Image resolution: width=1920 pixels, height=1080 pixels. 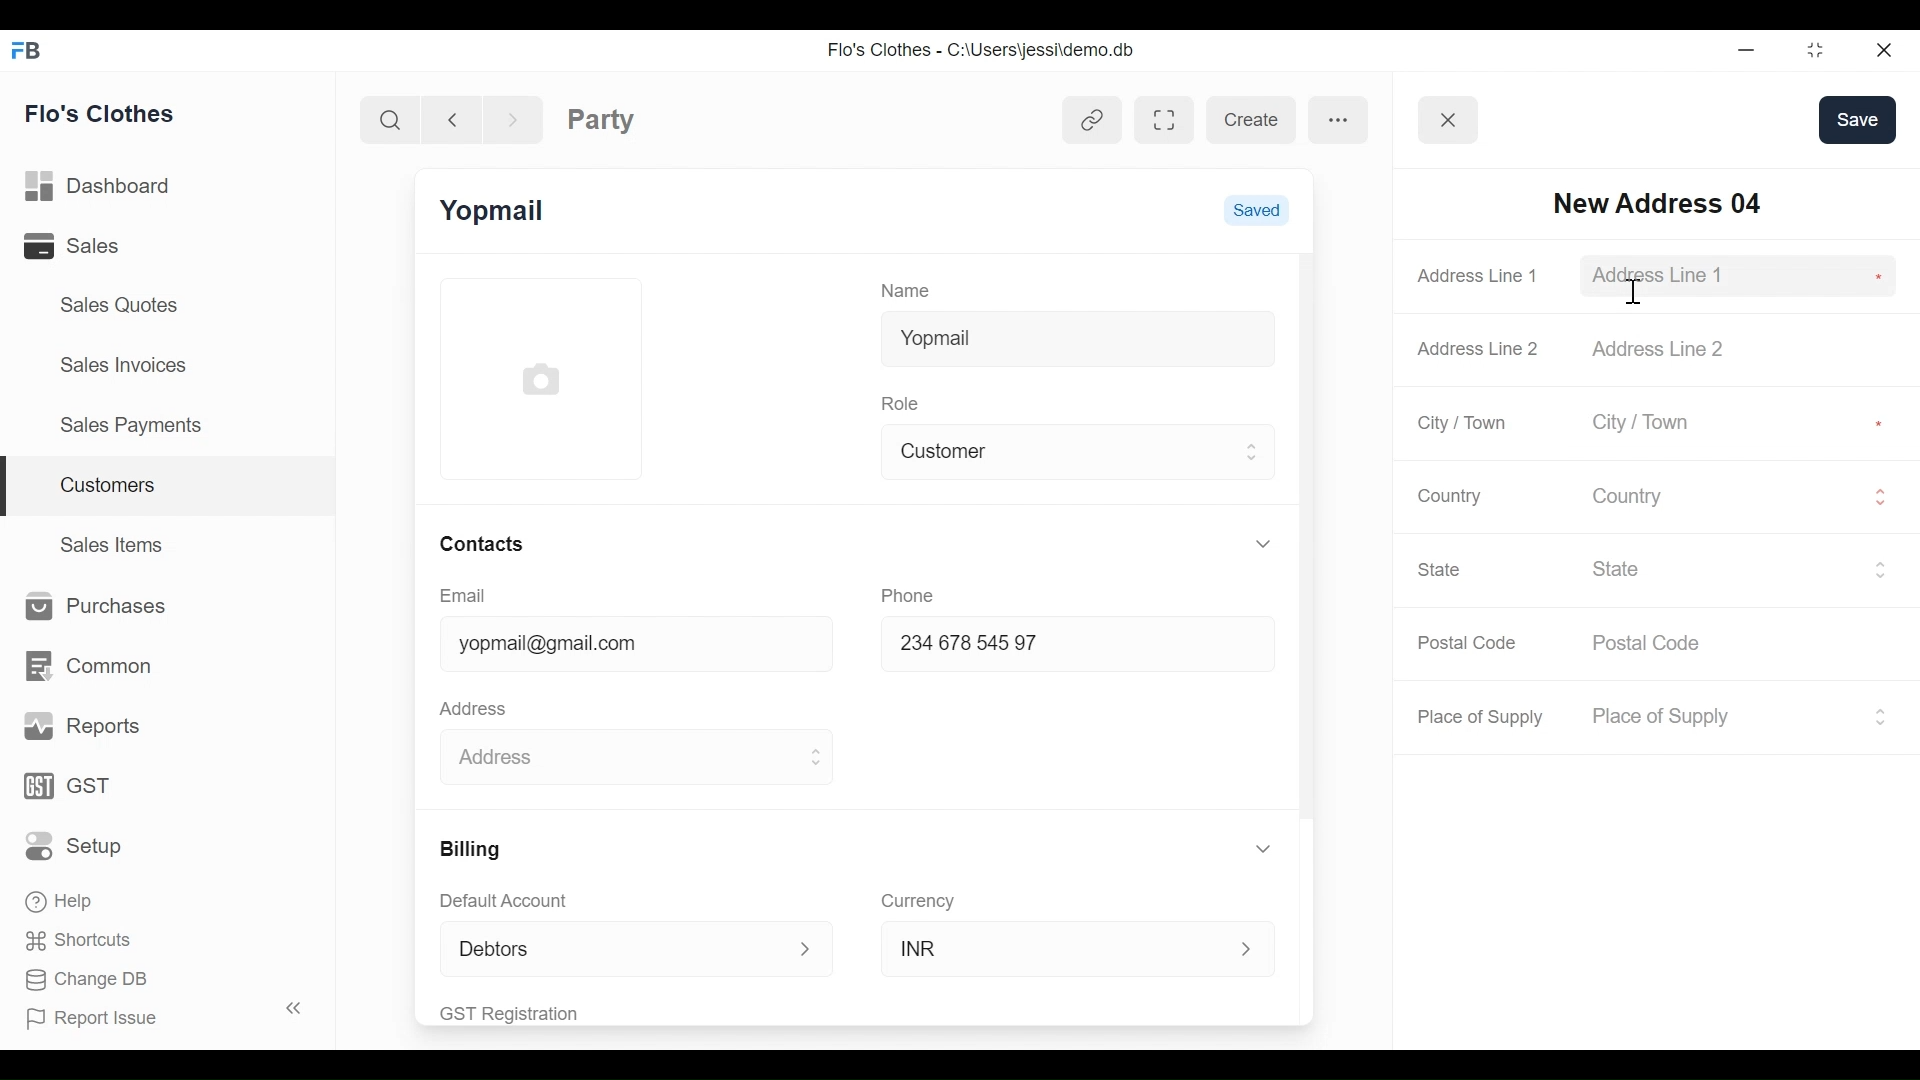 What do you see at coordinates (814, 758) in the screenshot?
I see `Expand` at bounding box center [814, 758].